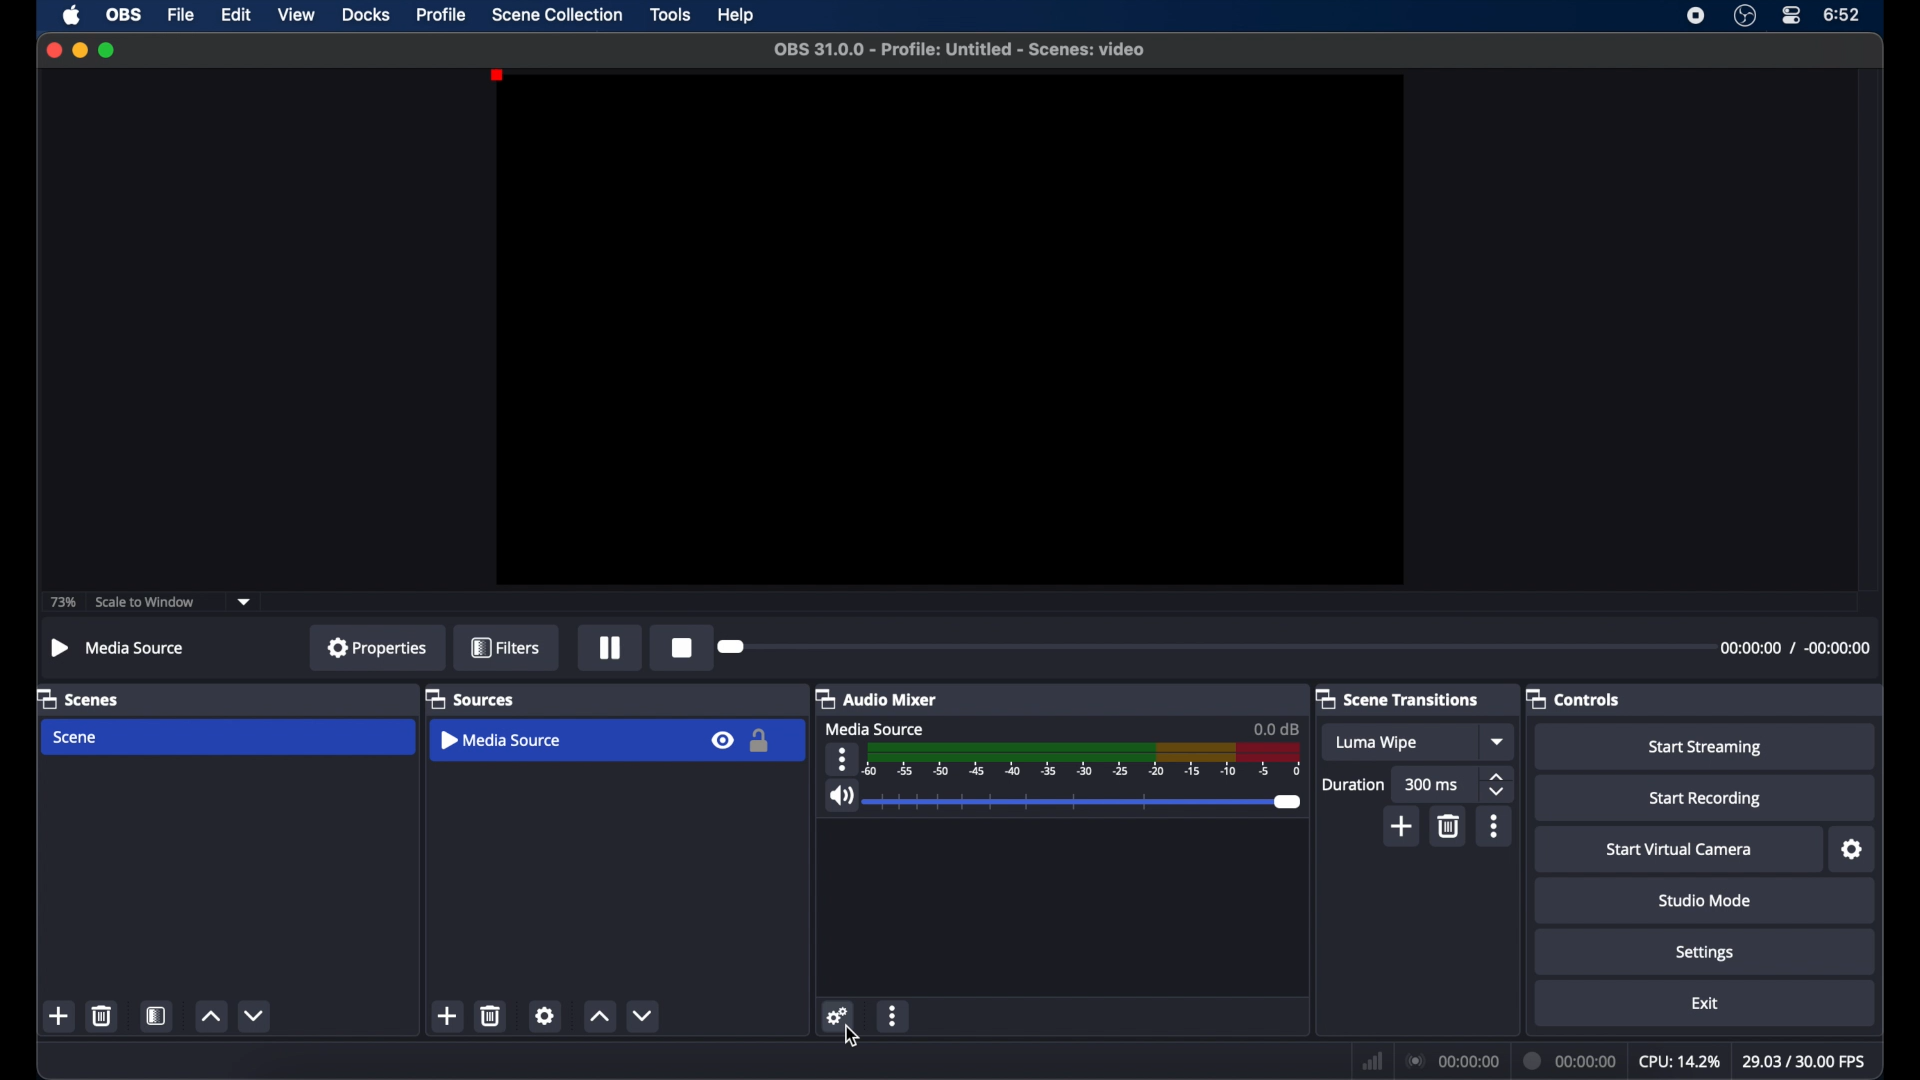  I want to click on settings, so click(841, 1012).